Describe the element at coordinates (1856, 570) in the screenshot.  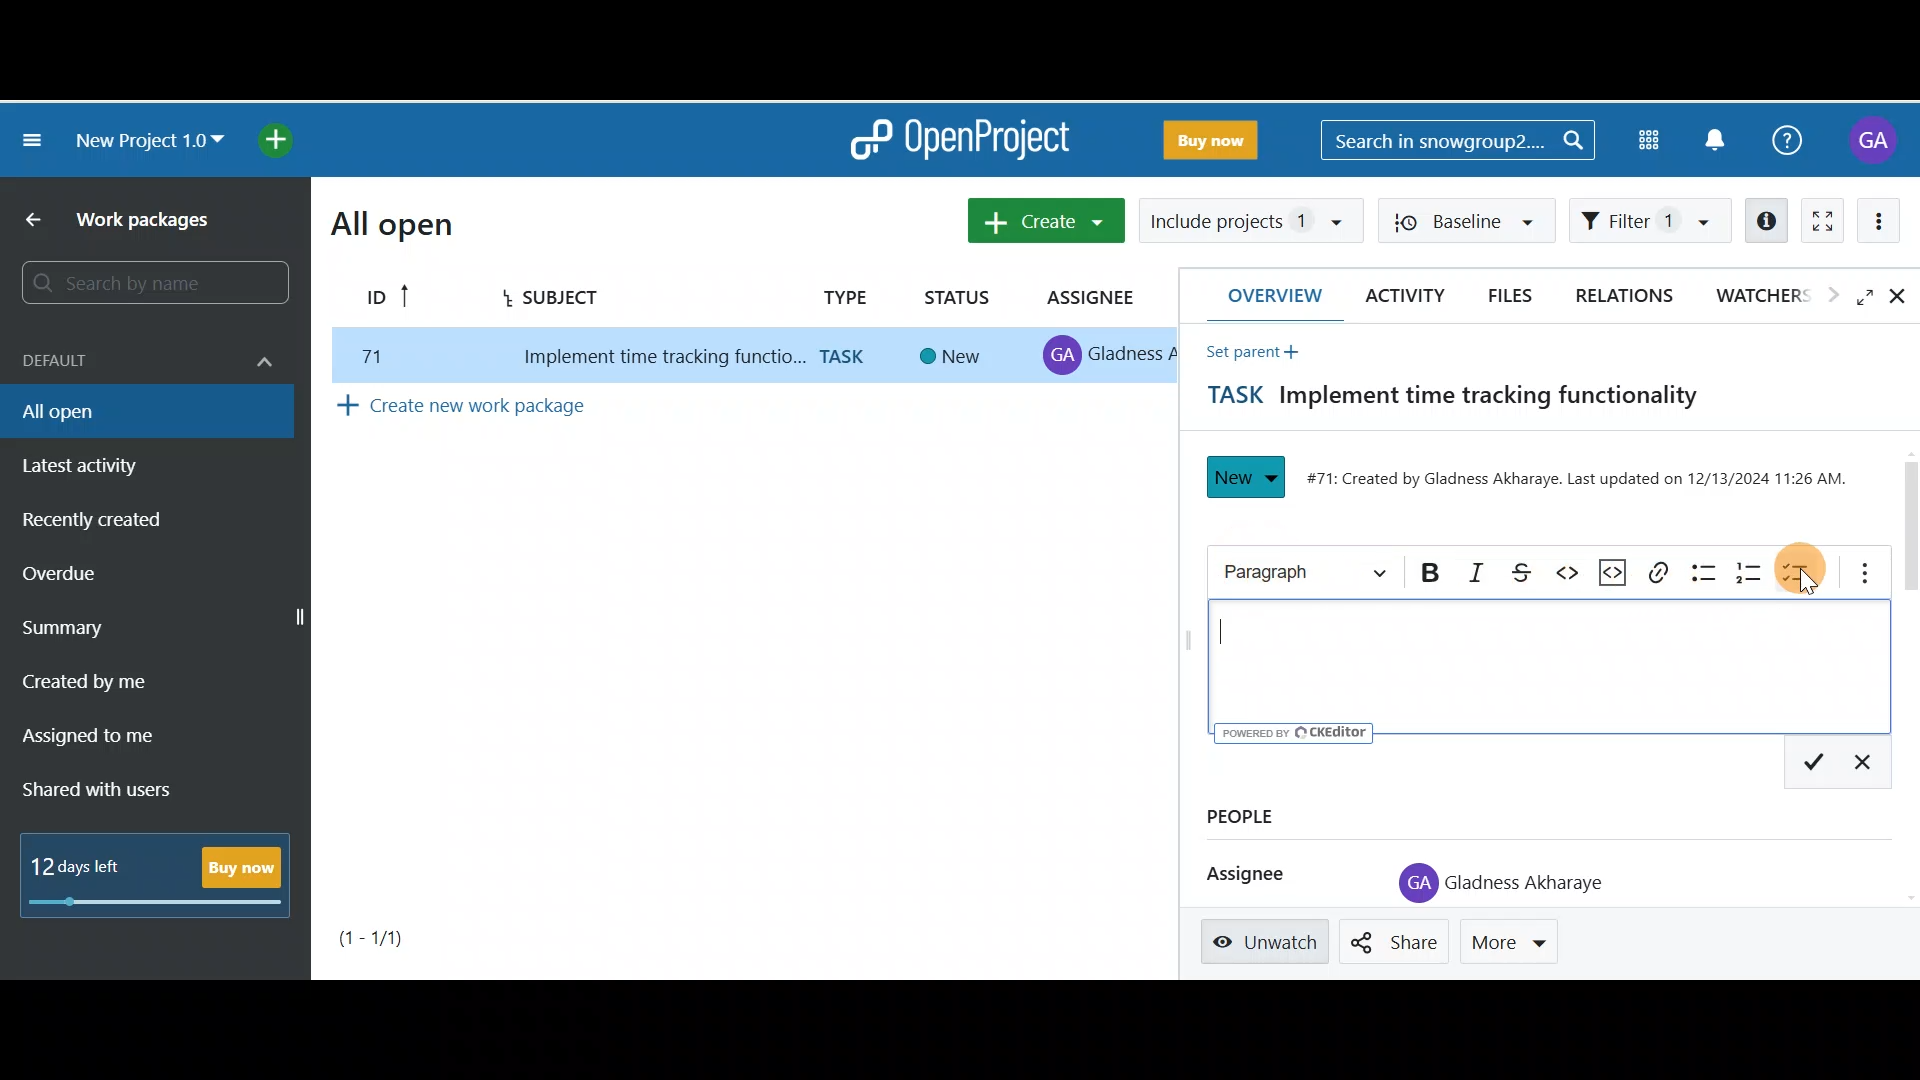
I see `More options` at that location.